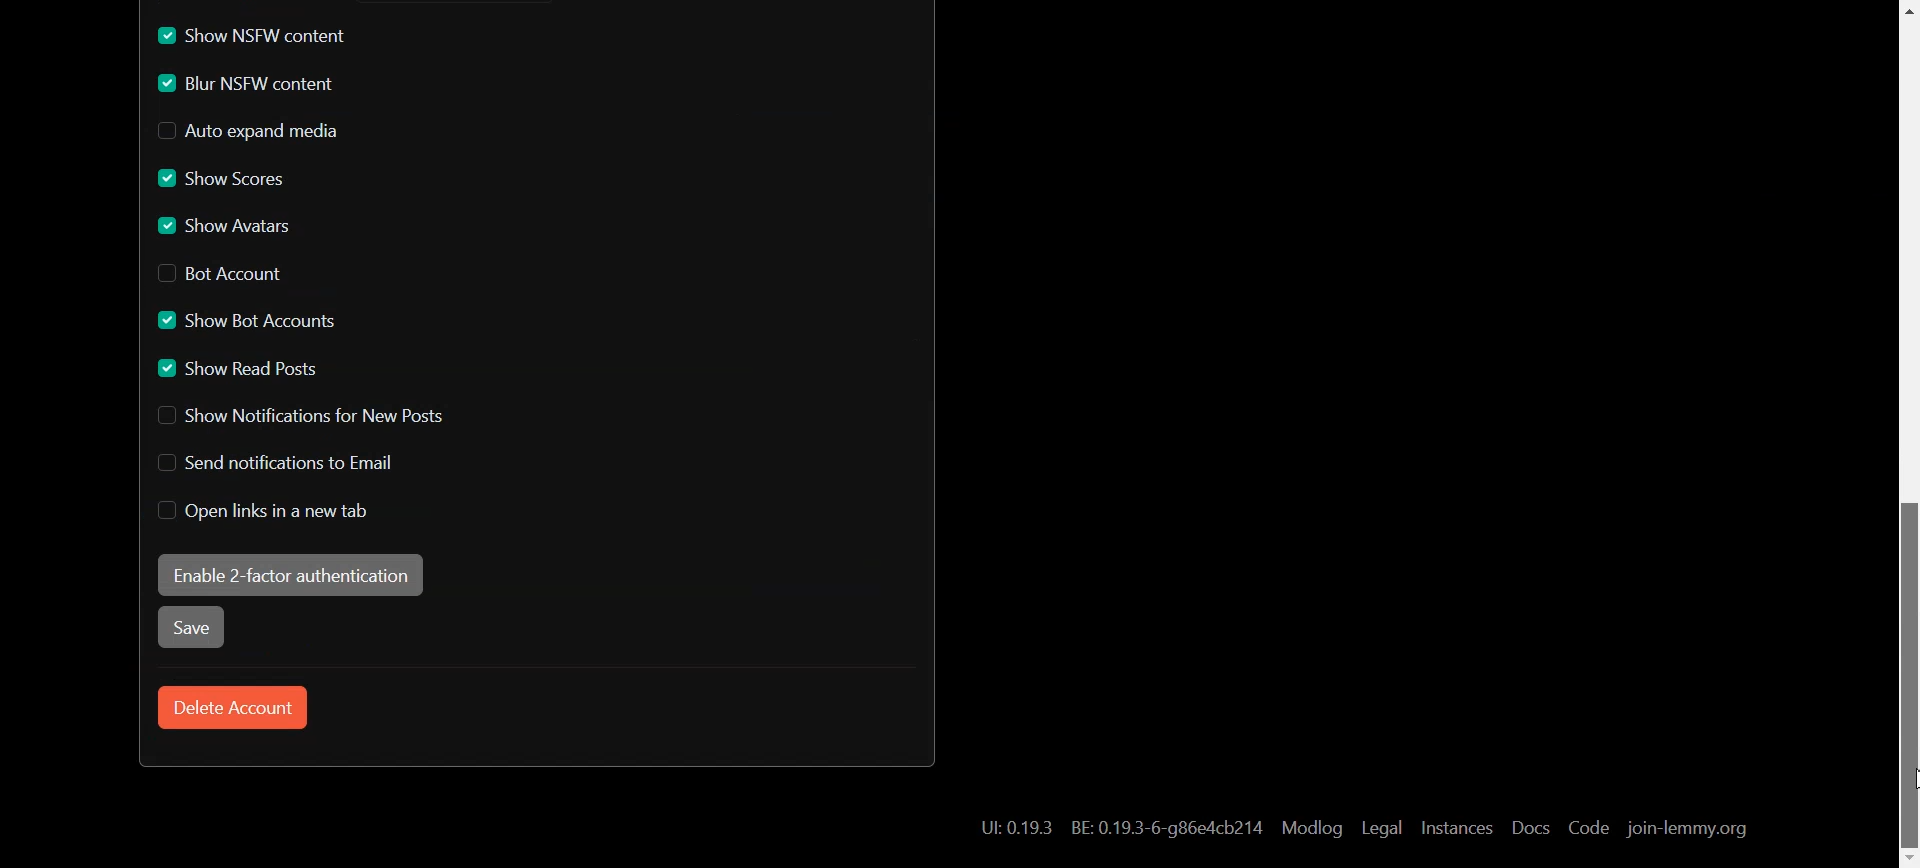  Describe the element at coordinates (1119, 825) in the screenshot. I see `Hyperlink` at that location.